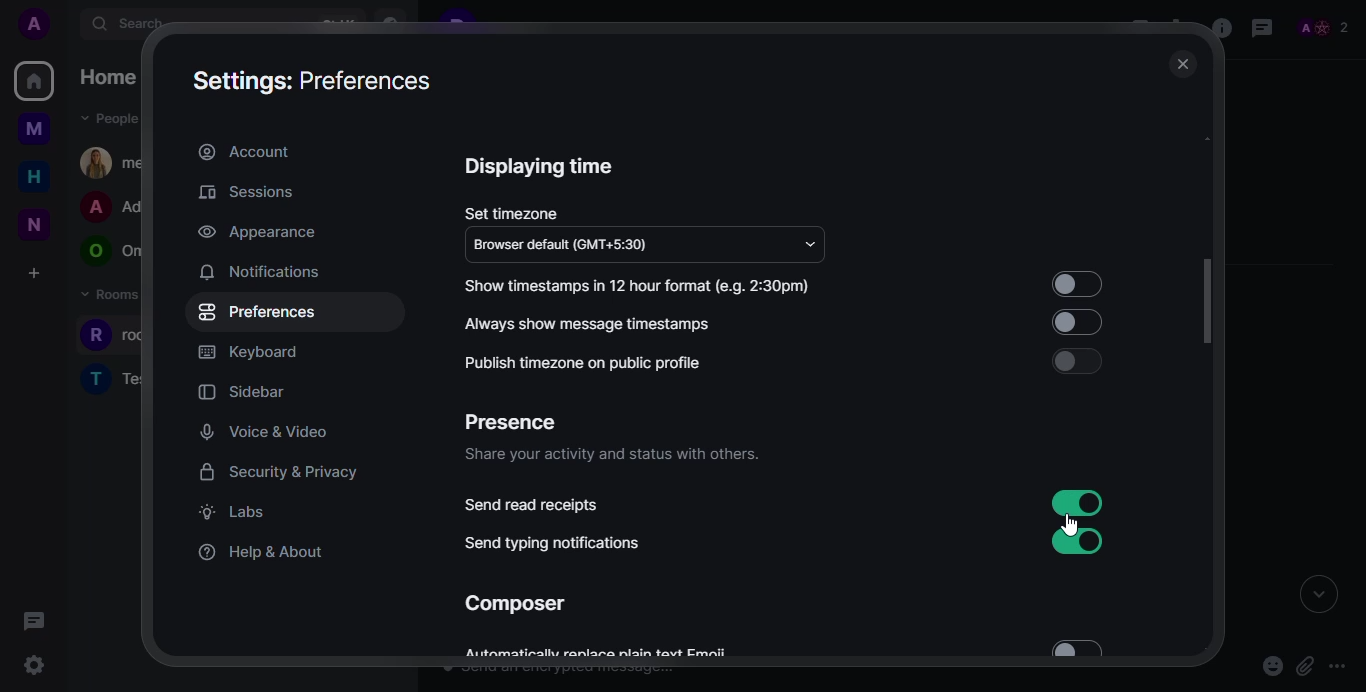 The height and width of the screenshot is (692, 1366). Describe the element at coordinates (1181, 65) in the screenshot. I see `close` at that location.